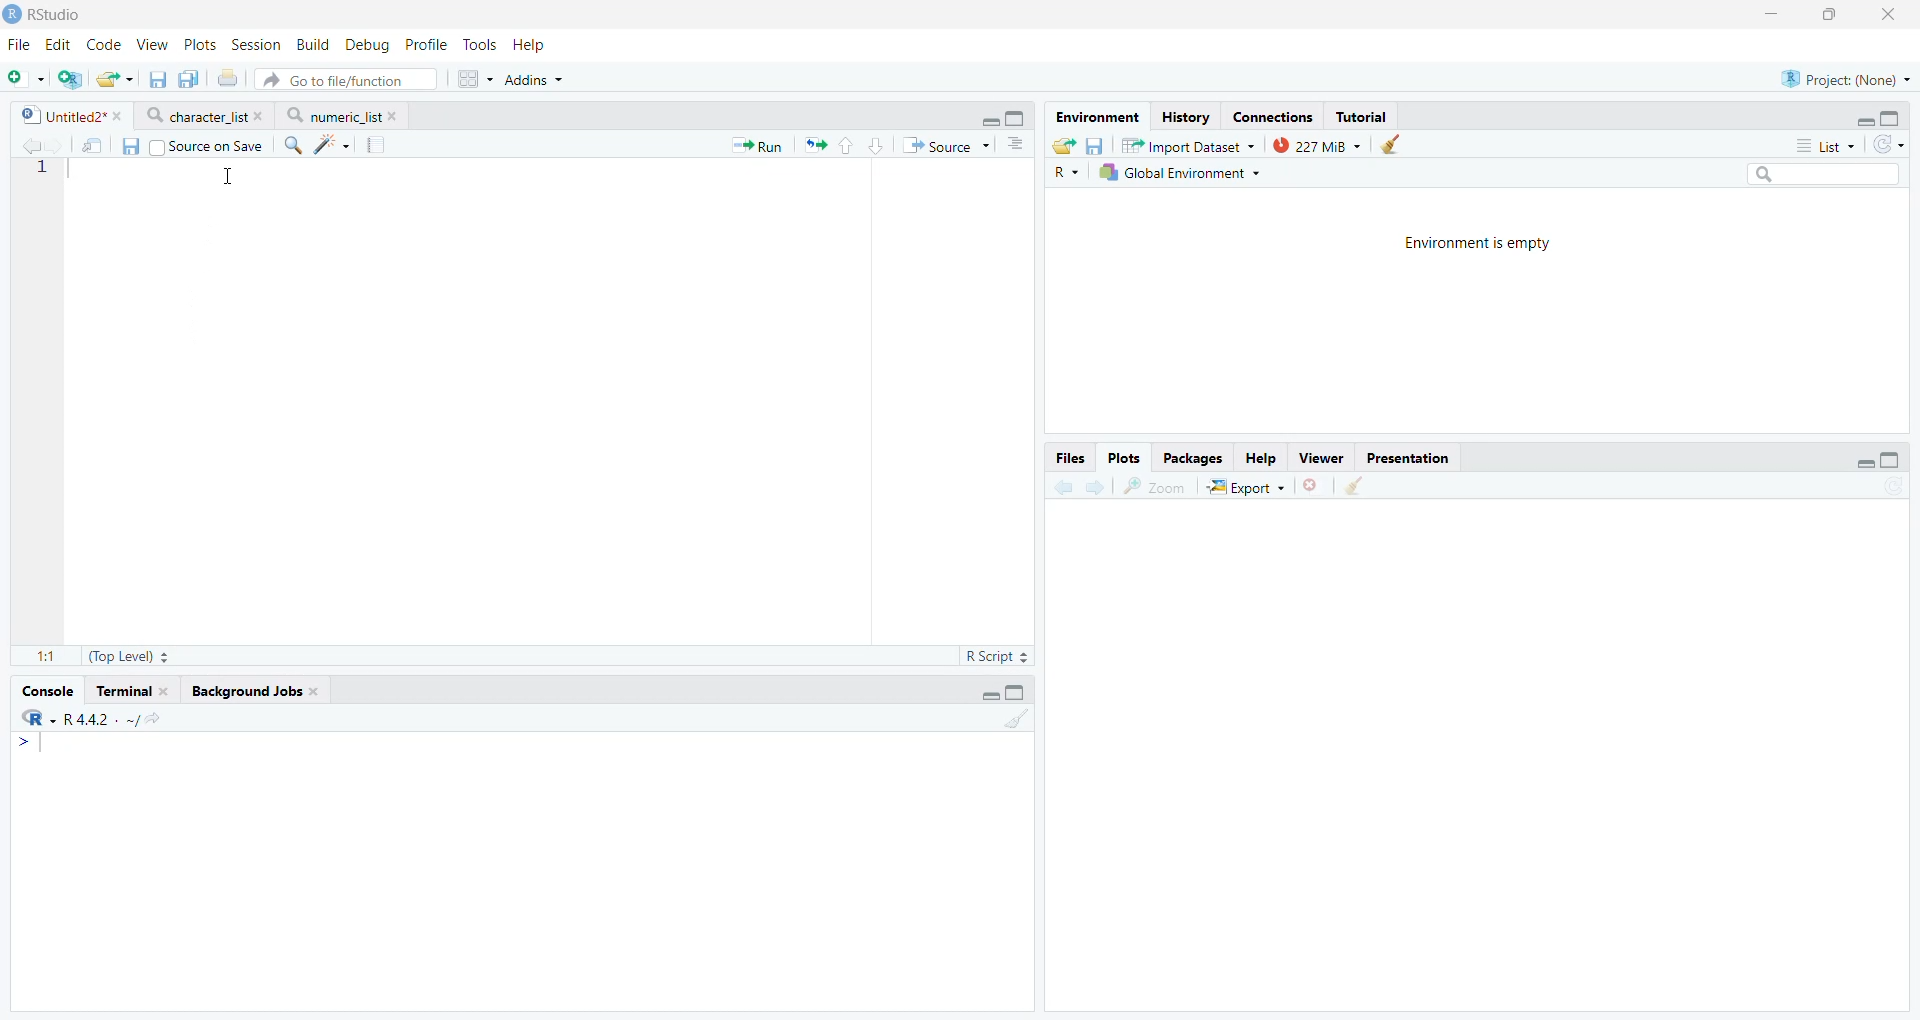  What do you see at coordinates (814, 146) in the screenshot?
I see `Re-run previous code section` at bounding box center [814, 146].